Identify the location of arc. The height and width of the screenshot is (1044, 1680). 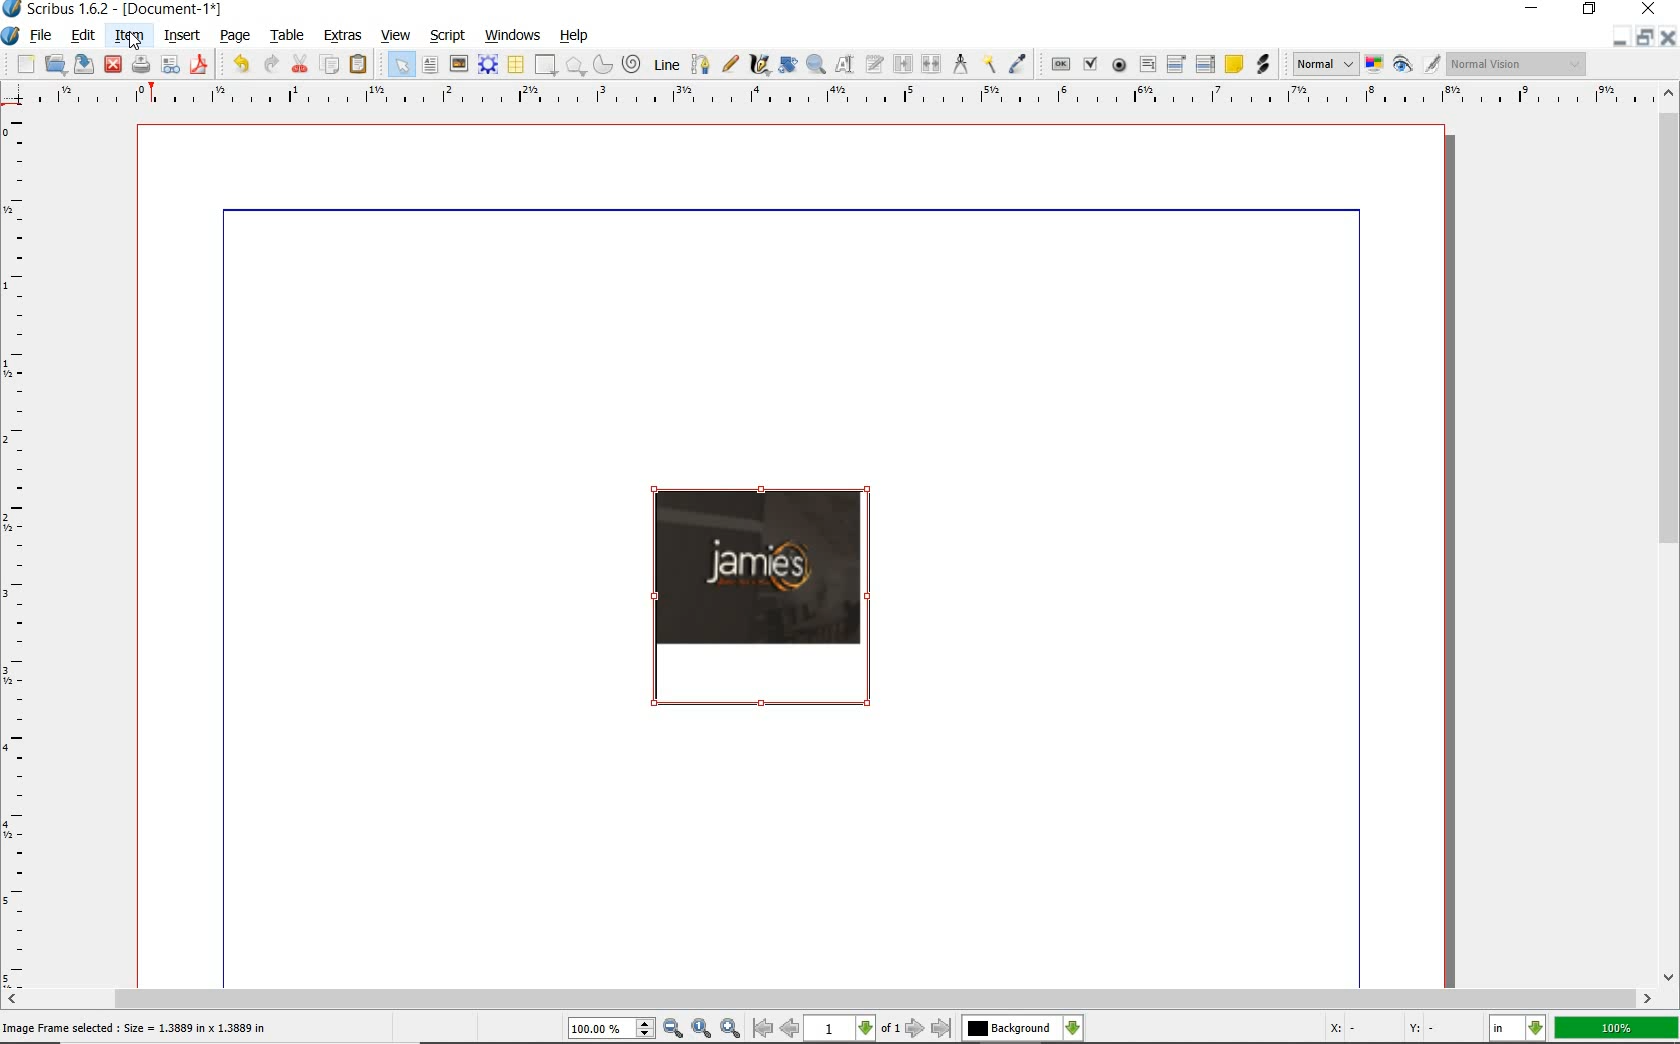
(603, 65).